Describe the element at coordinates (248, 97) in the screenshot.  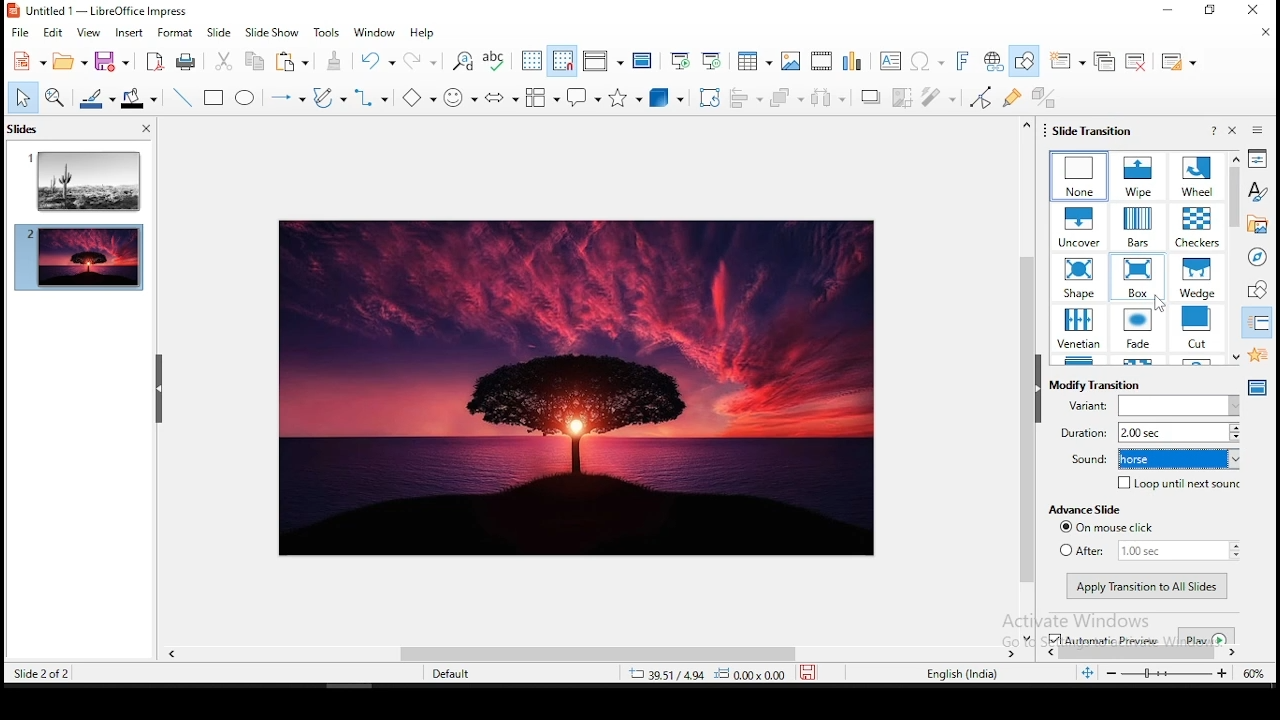
I see `ellipse` at that location.